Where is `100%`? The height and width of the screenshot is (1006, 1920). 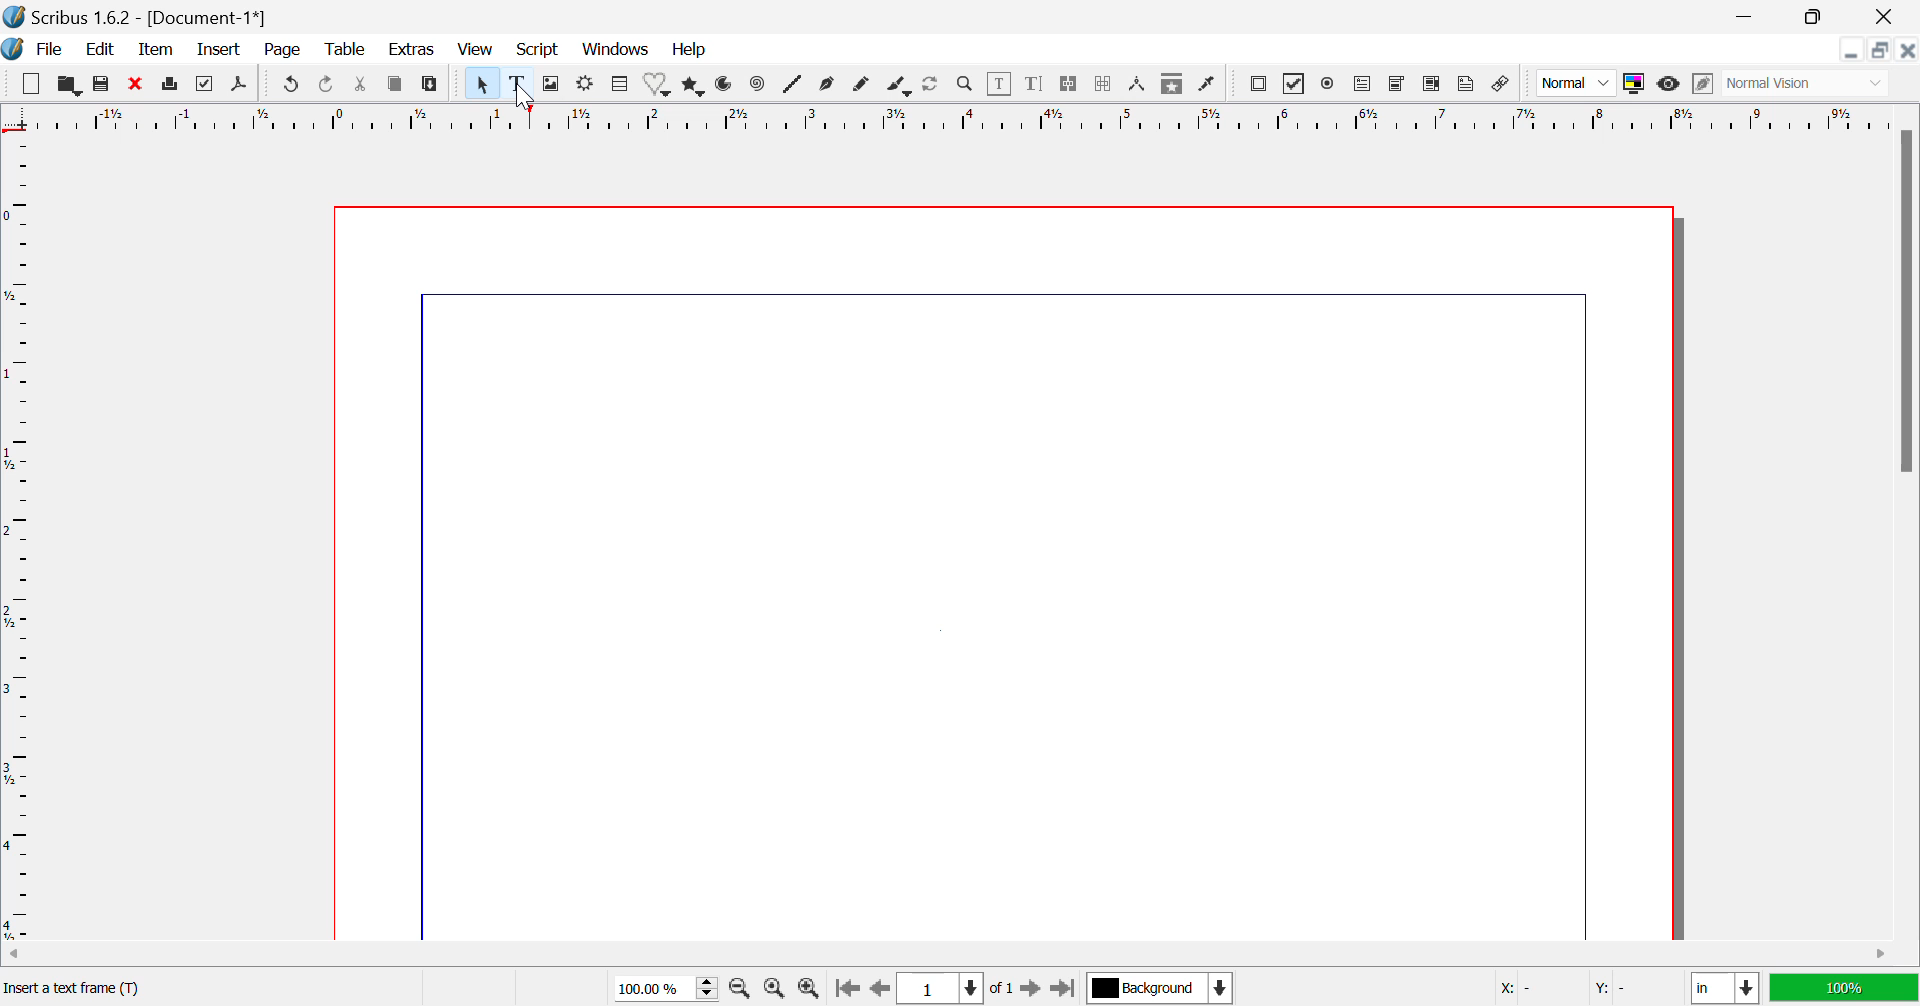 100% is located at coordinates (1842, 988).